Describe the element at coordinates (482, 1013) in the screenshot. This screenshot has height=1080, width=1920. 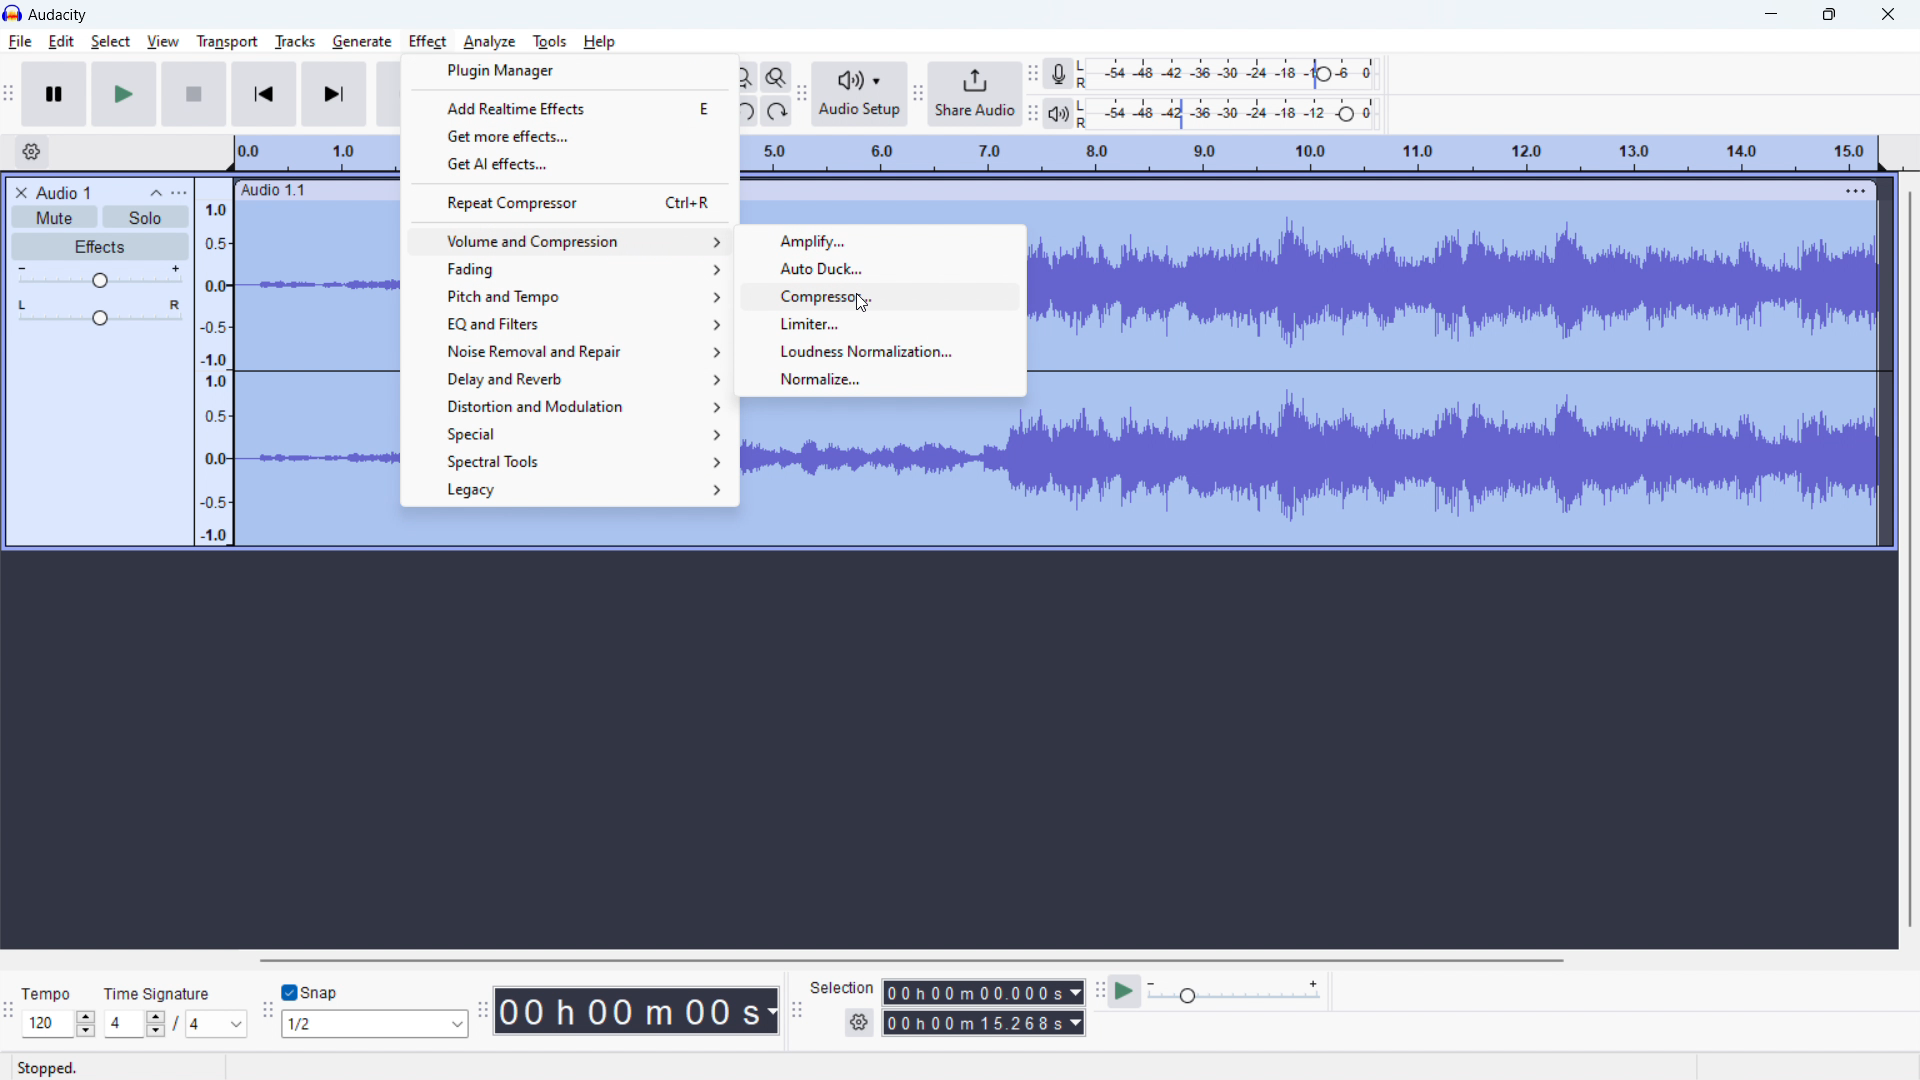
I see `time toolbar` at that location.